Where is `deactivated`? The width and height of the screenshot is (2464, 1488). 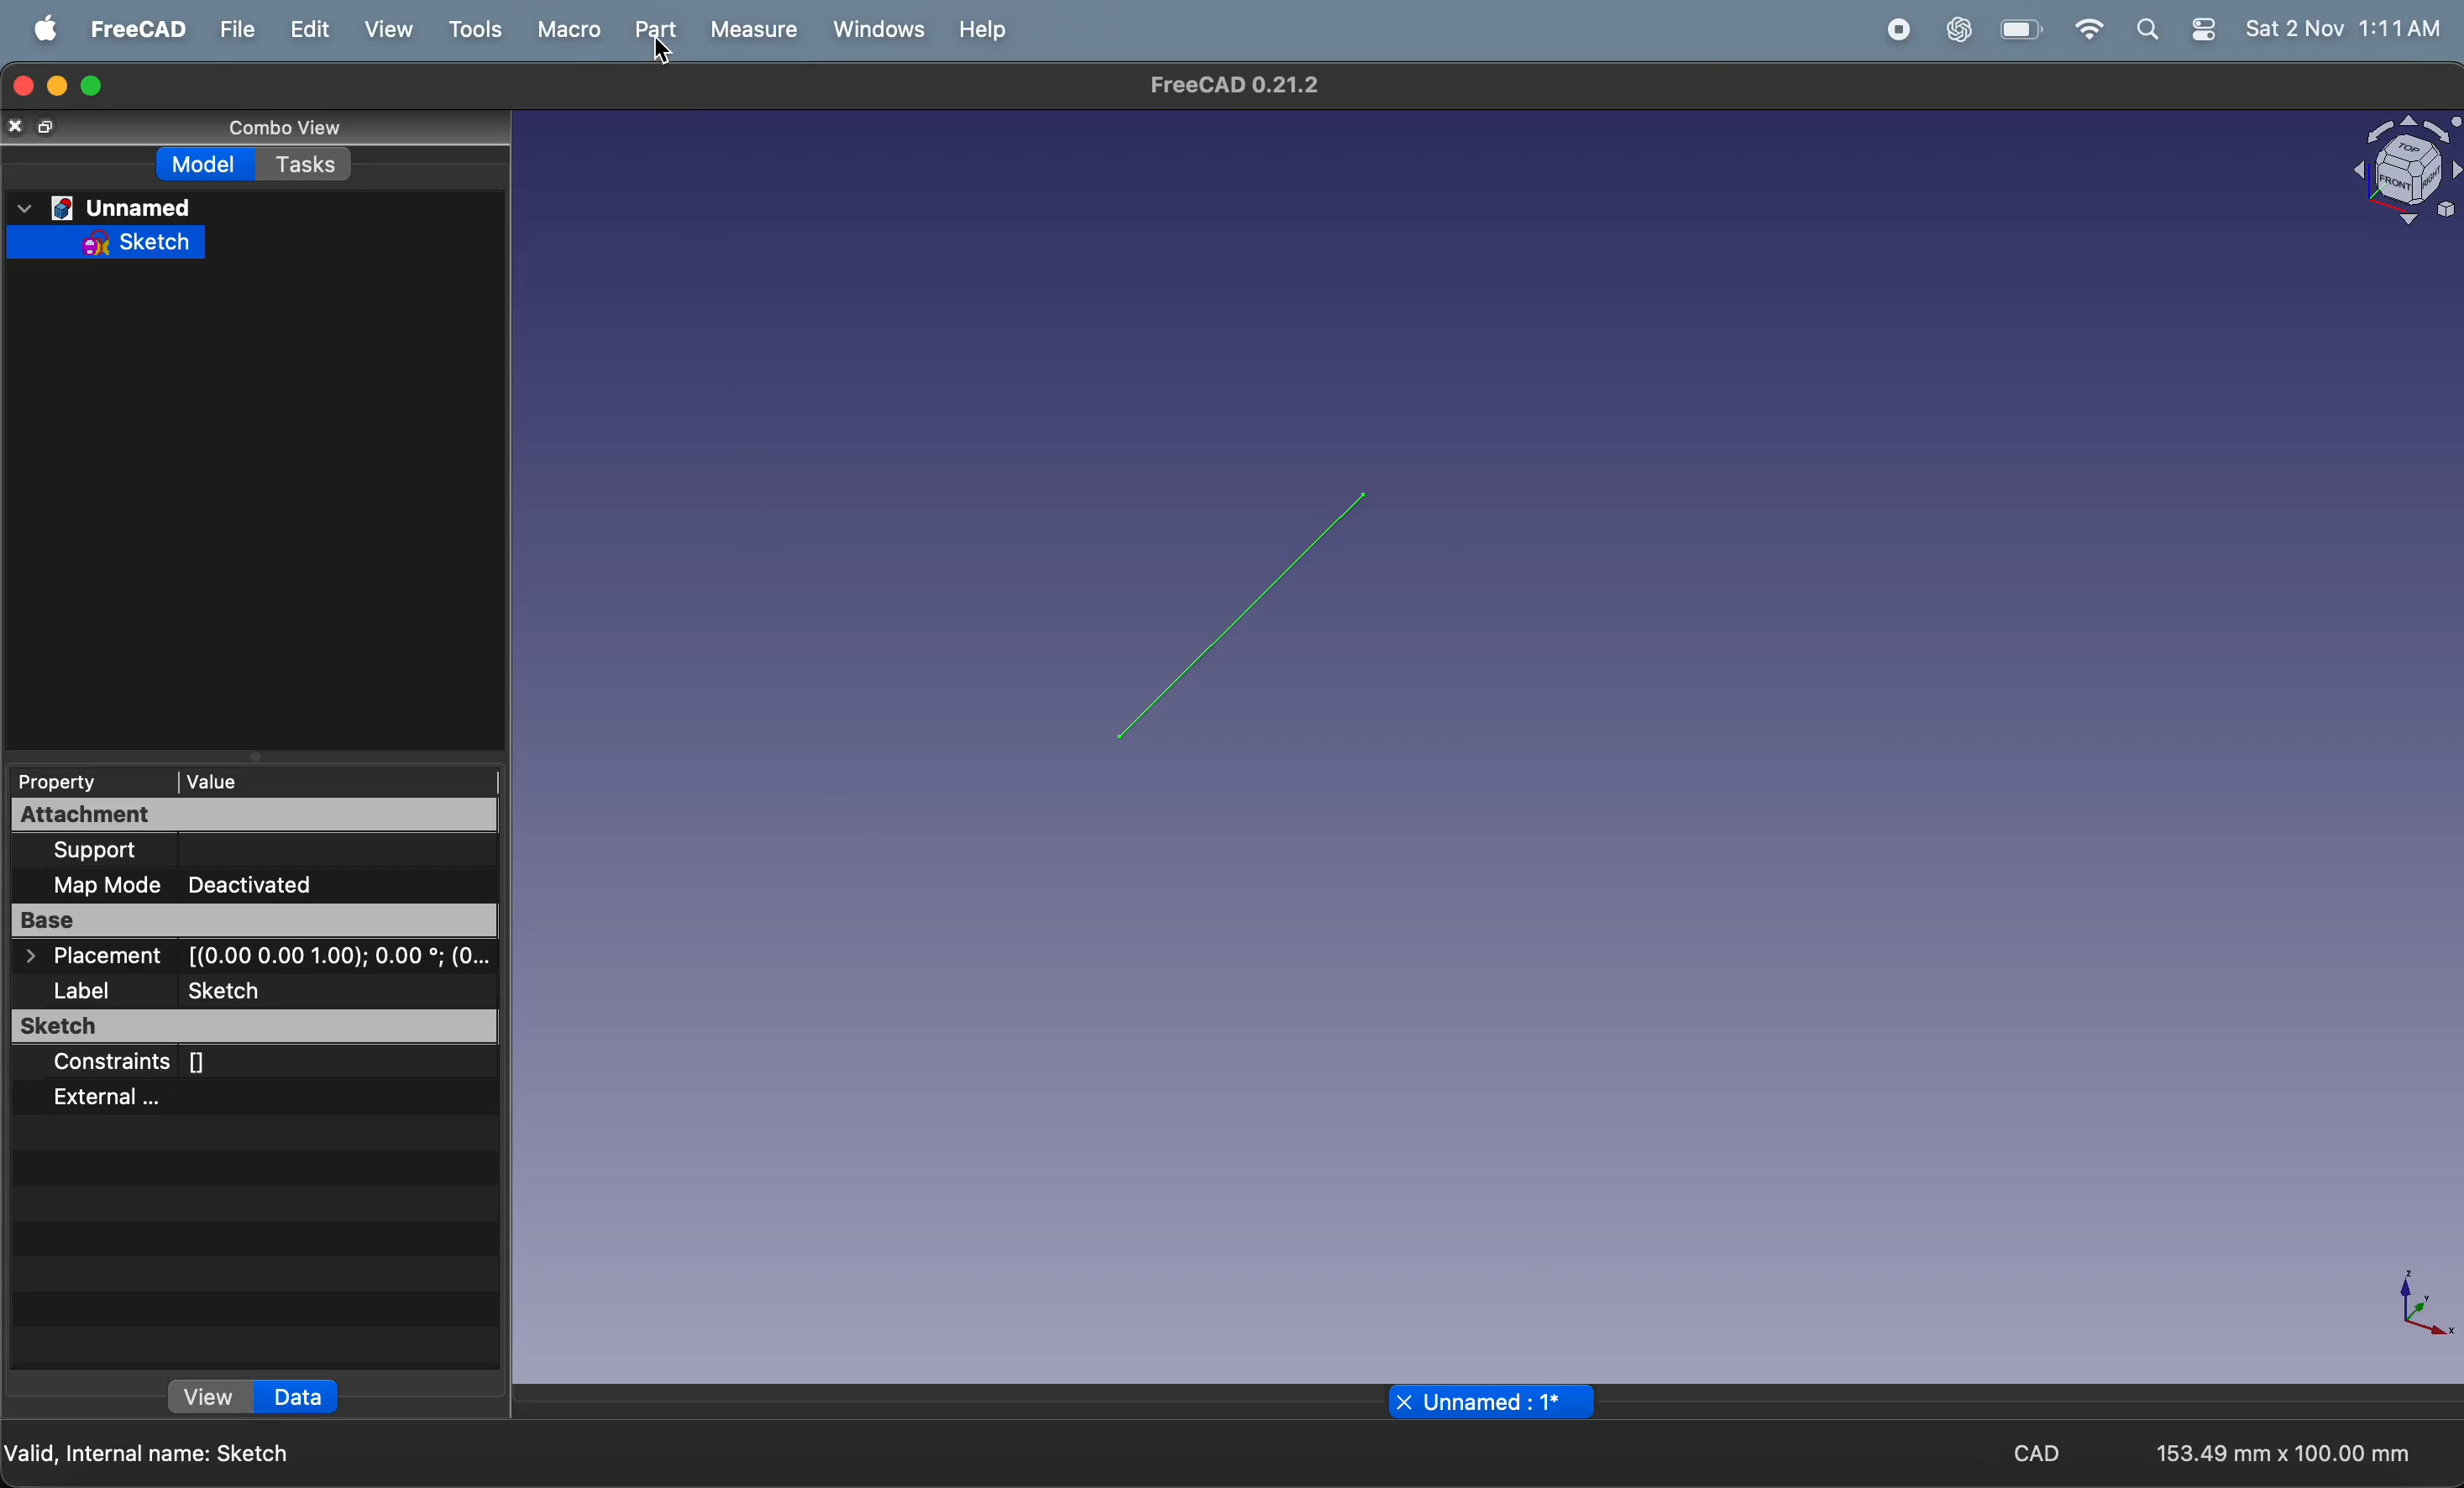 deactivated is located at coordinates (262, 884).